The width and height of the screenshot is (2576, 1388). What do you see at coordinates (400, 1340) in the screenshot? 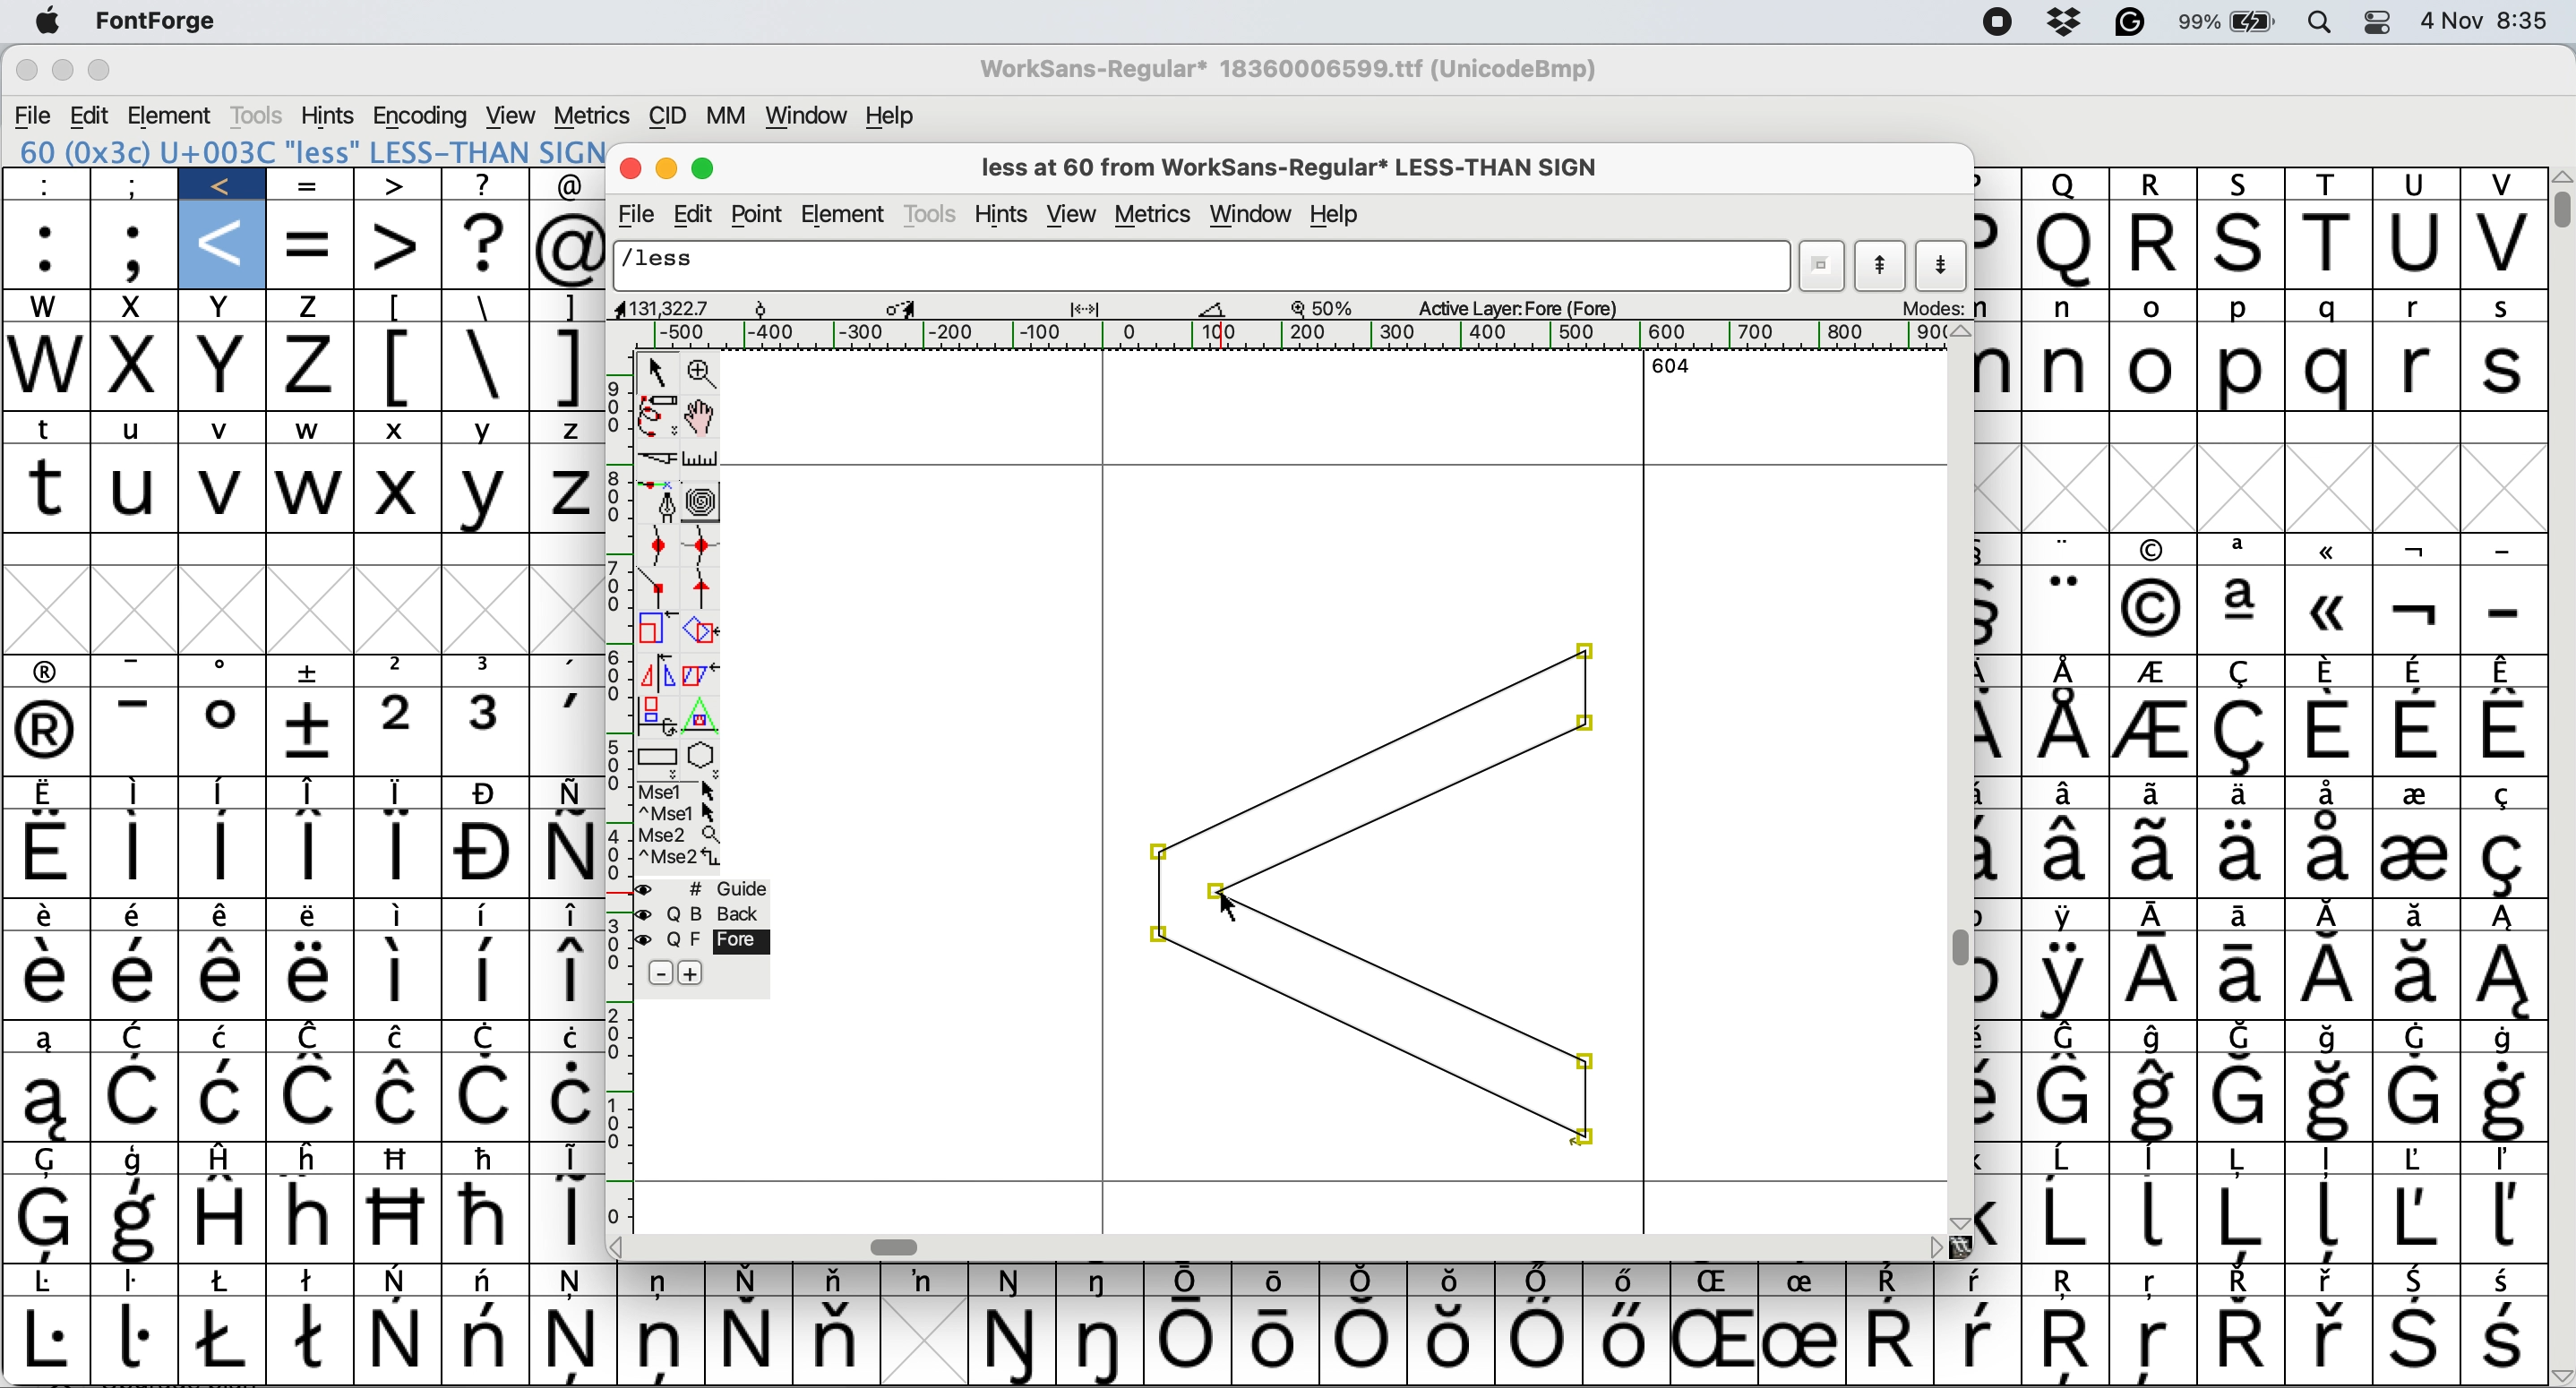
I see `Symbol` at bounding box center [400, 1340].